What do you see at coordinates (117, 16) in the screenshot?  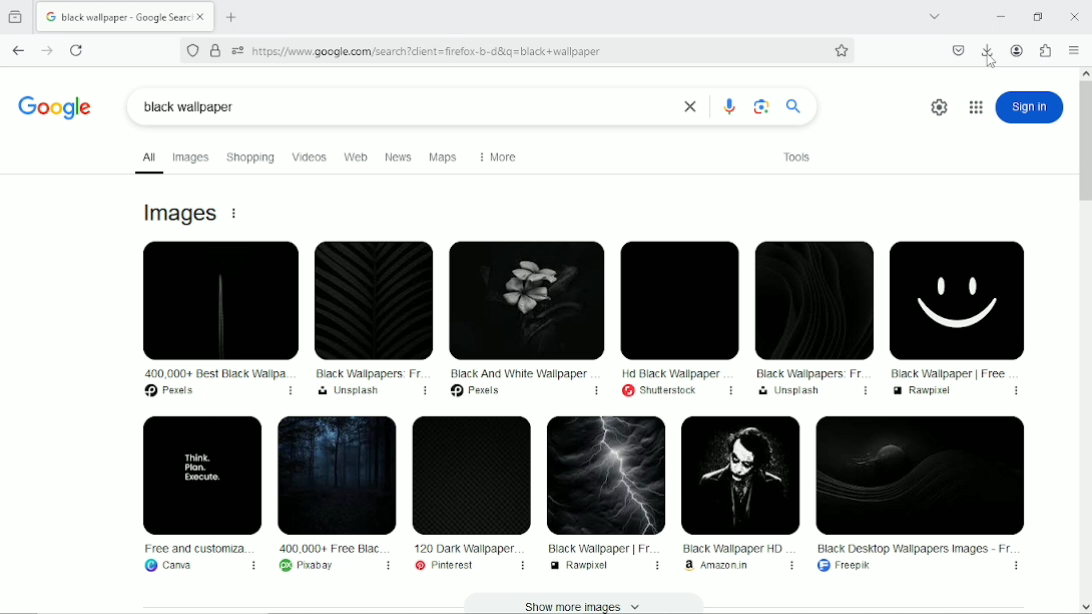 I see `Current tab` at bounding box center [117, 16].